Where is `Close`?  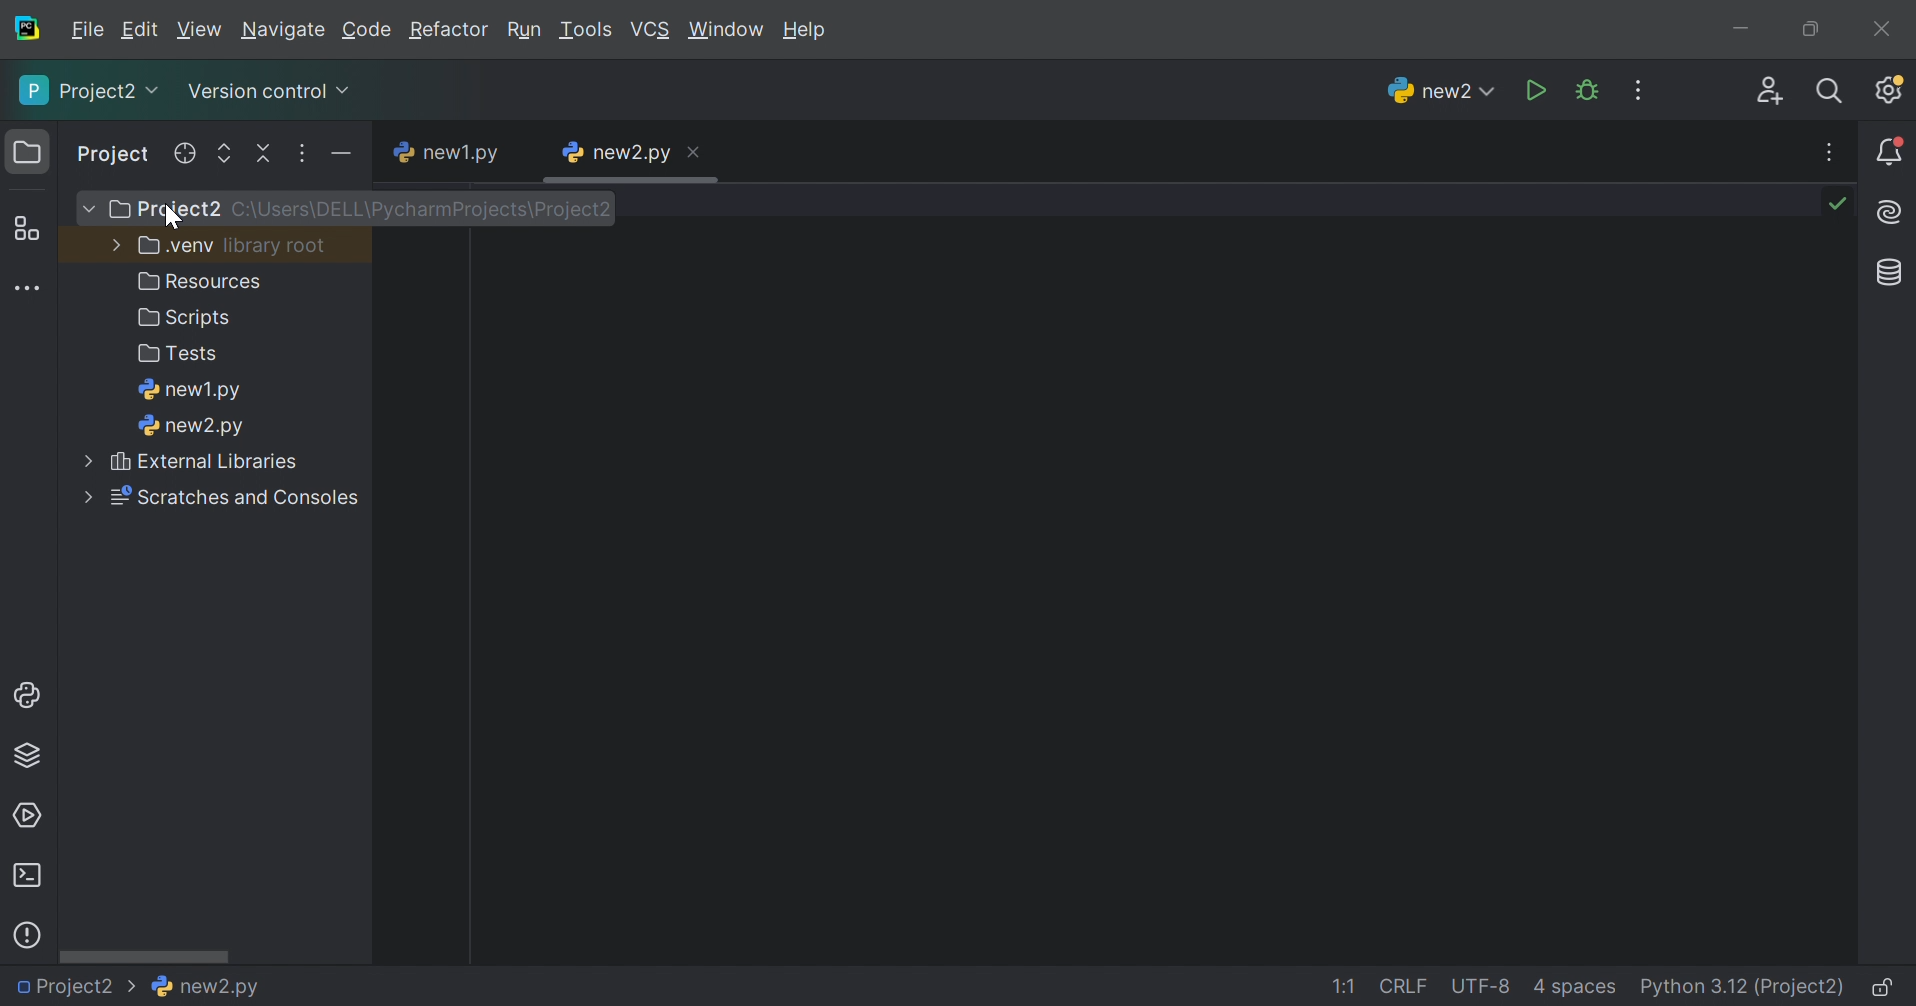
Close is located at coordinates (1885, 28).